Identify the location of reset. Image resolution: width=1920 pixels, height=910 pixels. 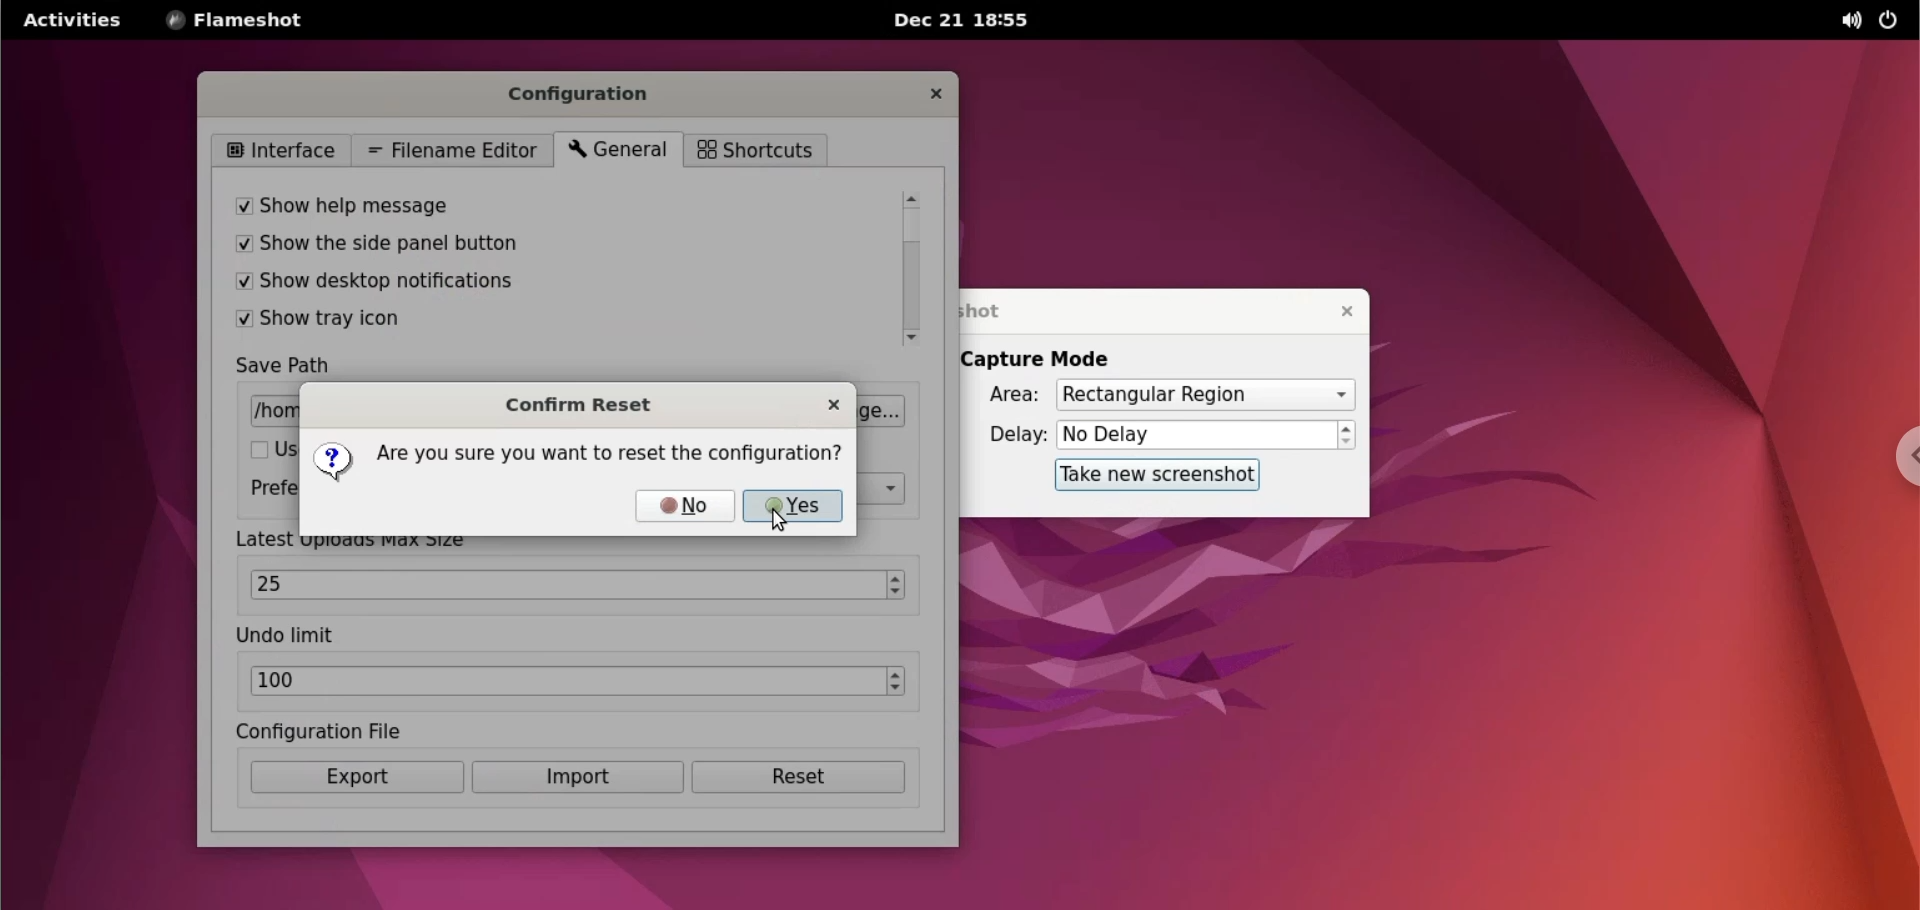
(806, 780).